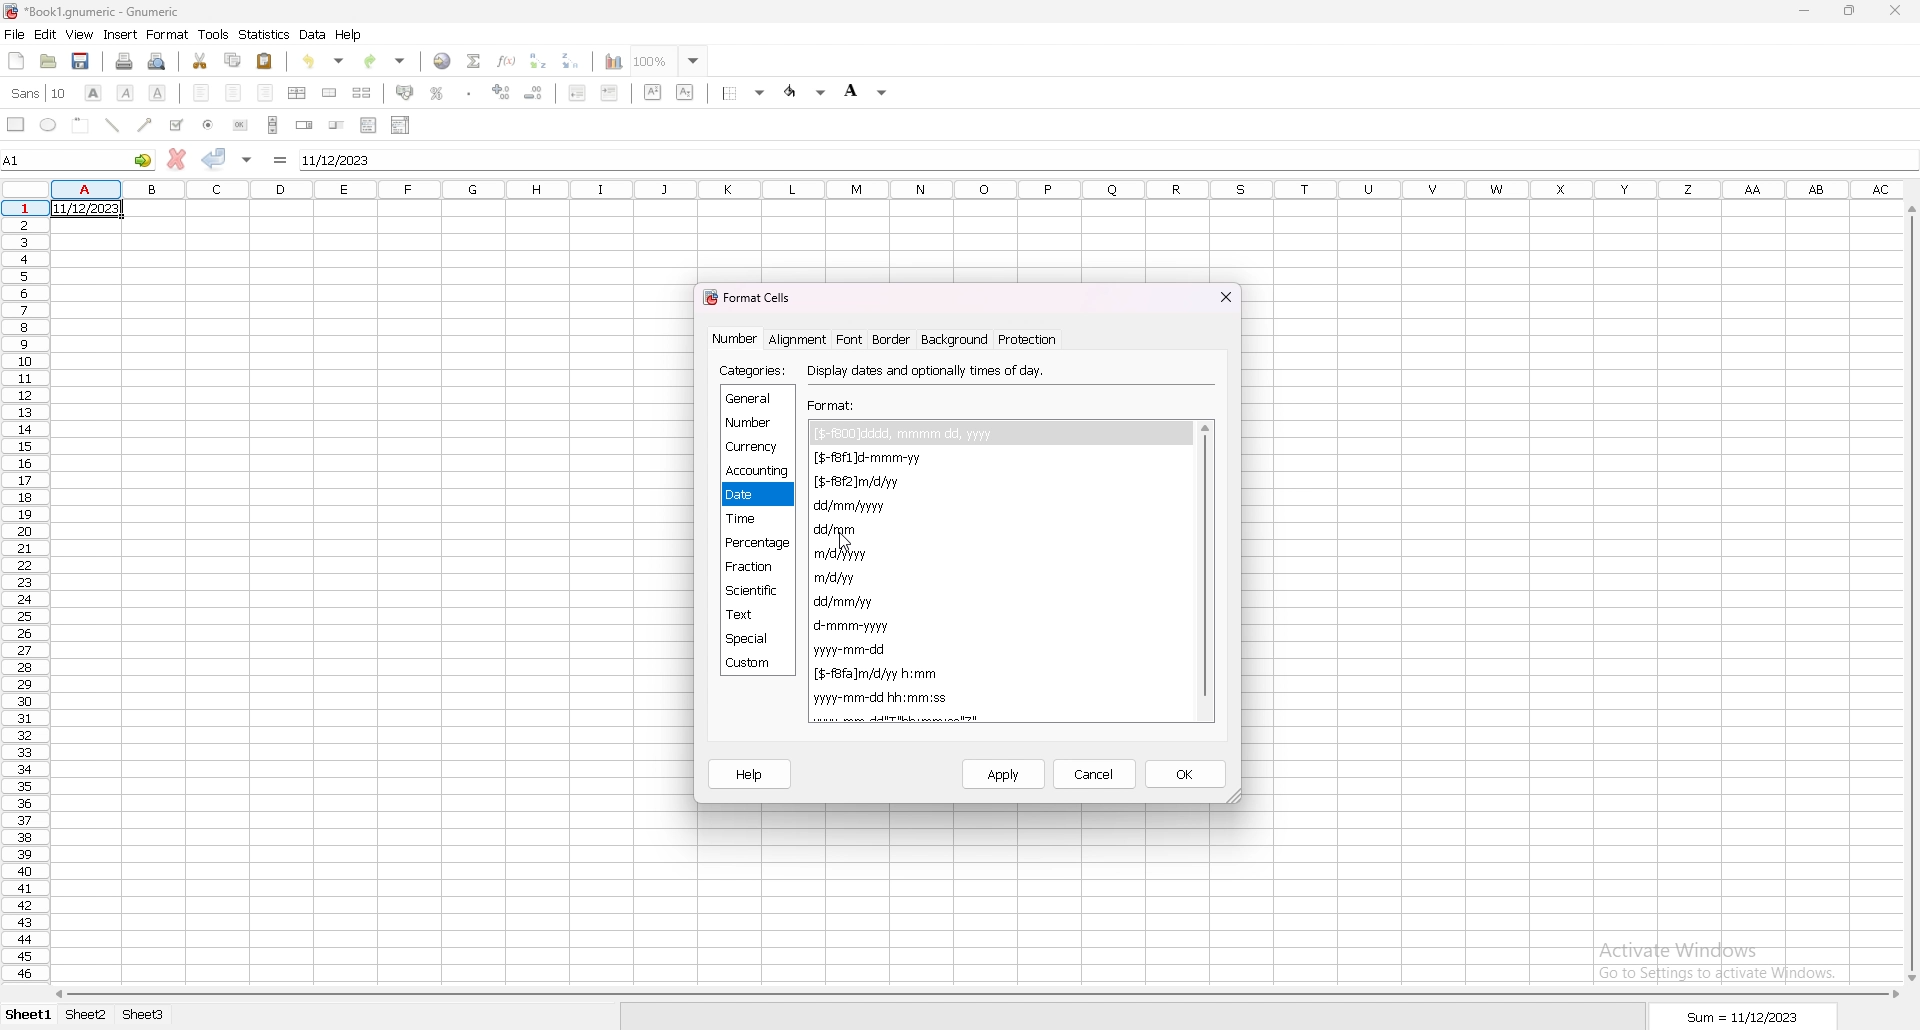  What do you see at coordinates (685, 92) in the screenshot?
I see `subscript` at bounding box center [685, 92].